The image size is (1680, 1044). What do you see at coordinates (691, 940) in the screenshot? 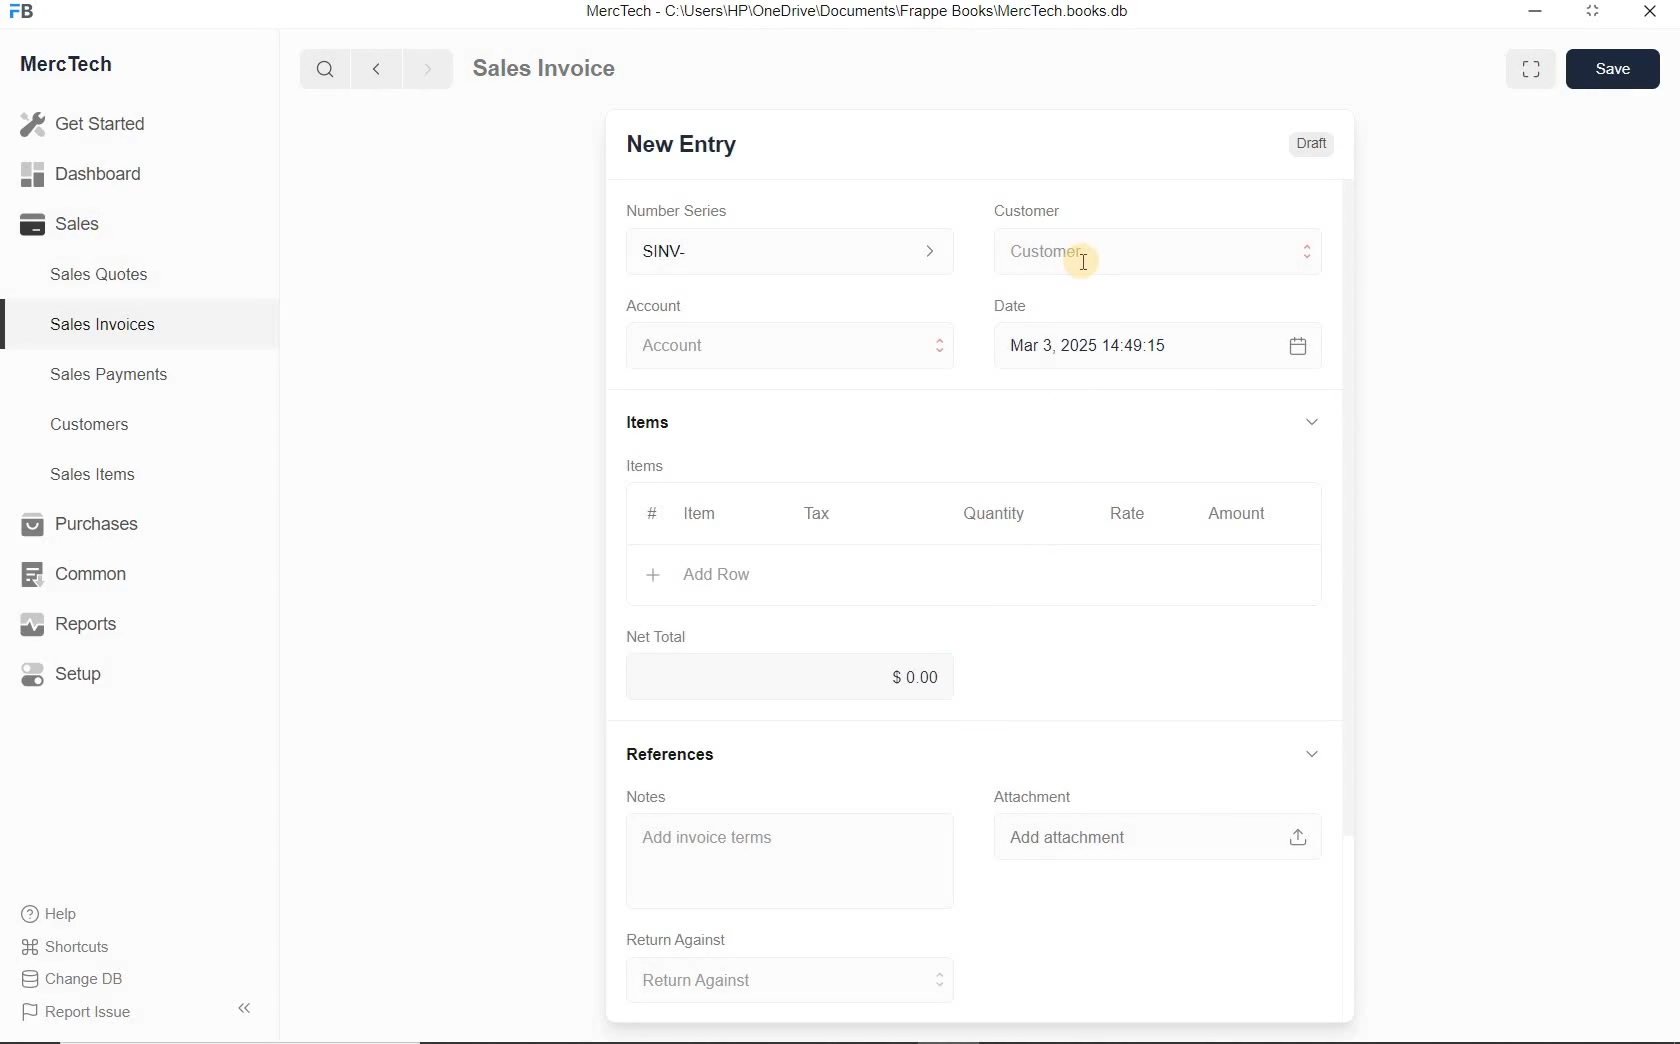
I see `Return Against` at bounding box center [691, 940].